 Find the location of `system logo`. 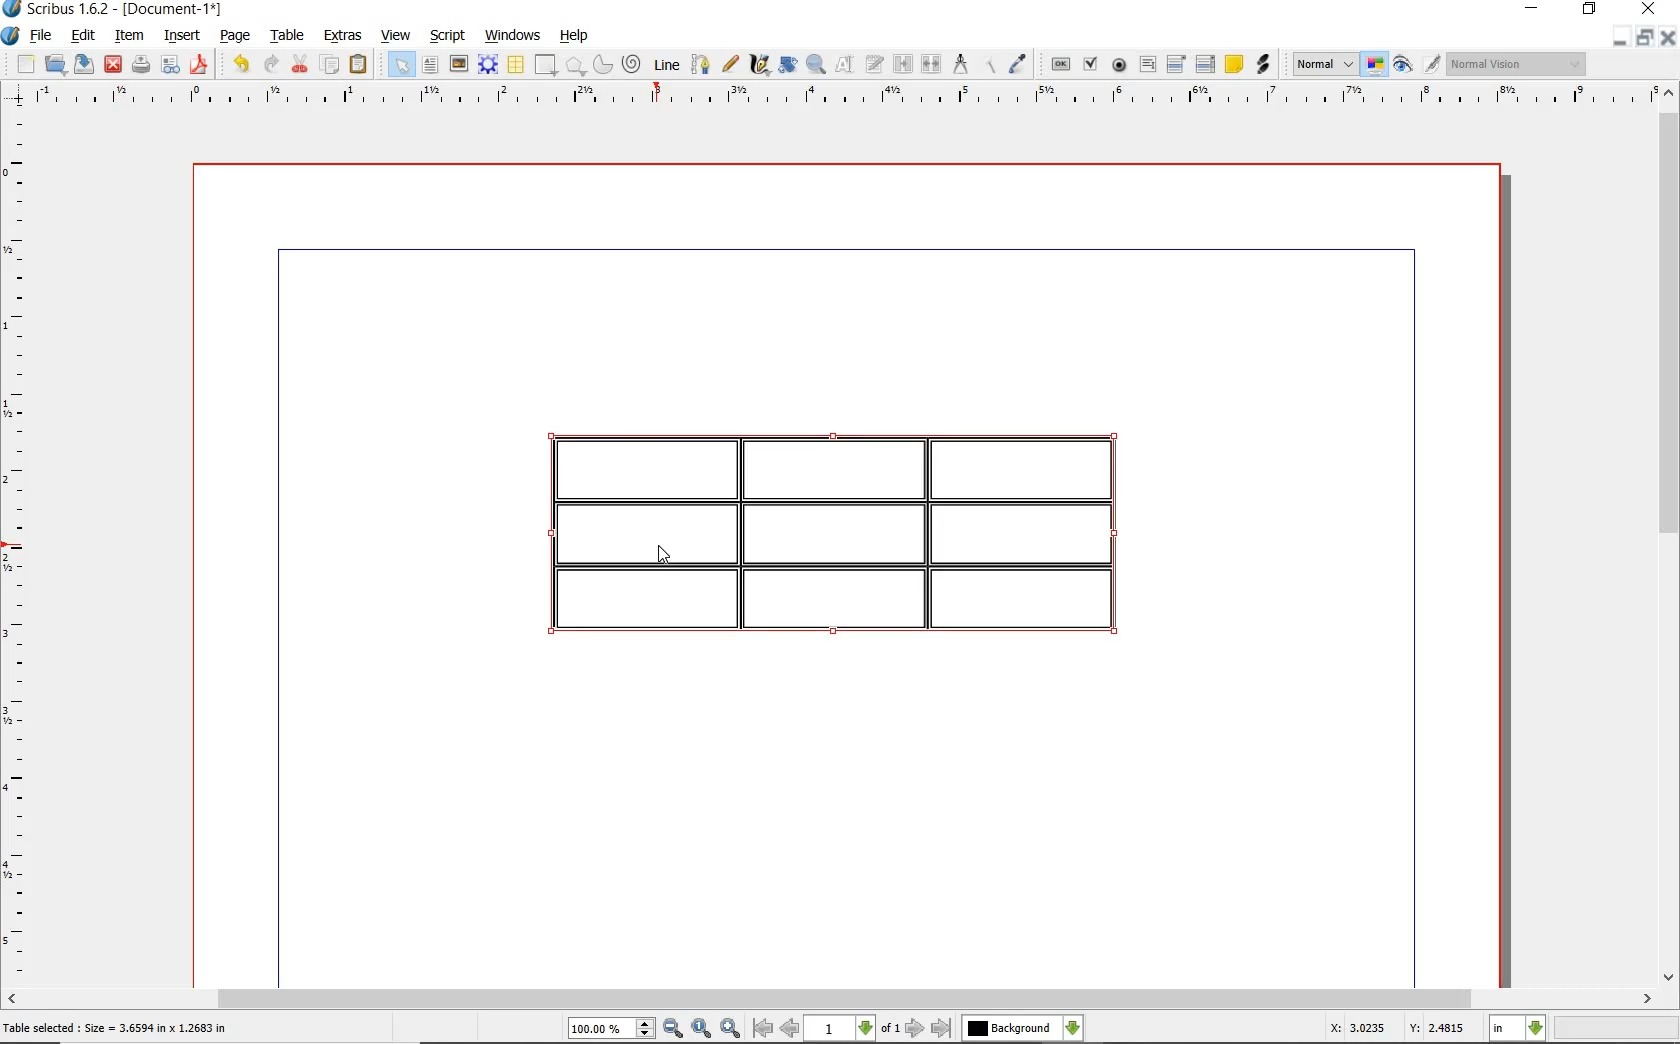

system logo is located at coordinates (11, 36).